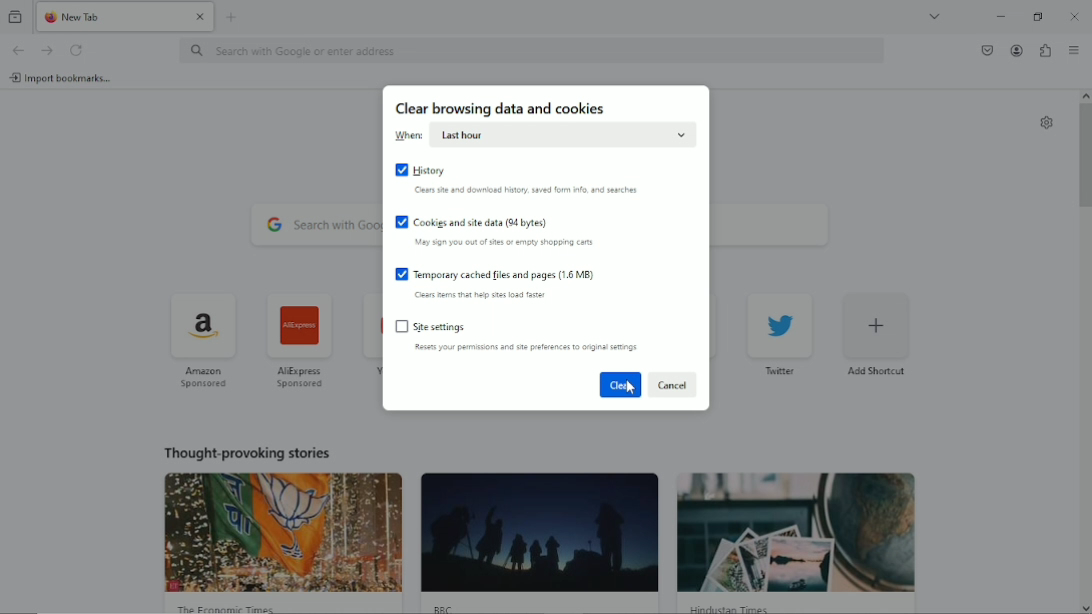  Describe the element at coordinates (876, 332) in the screenshot. I see `Add shortcut` at that location.